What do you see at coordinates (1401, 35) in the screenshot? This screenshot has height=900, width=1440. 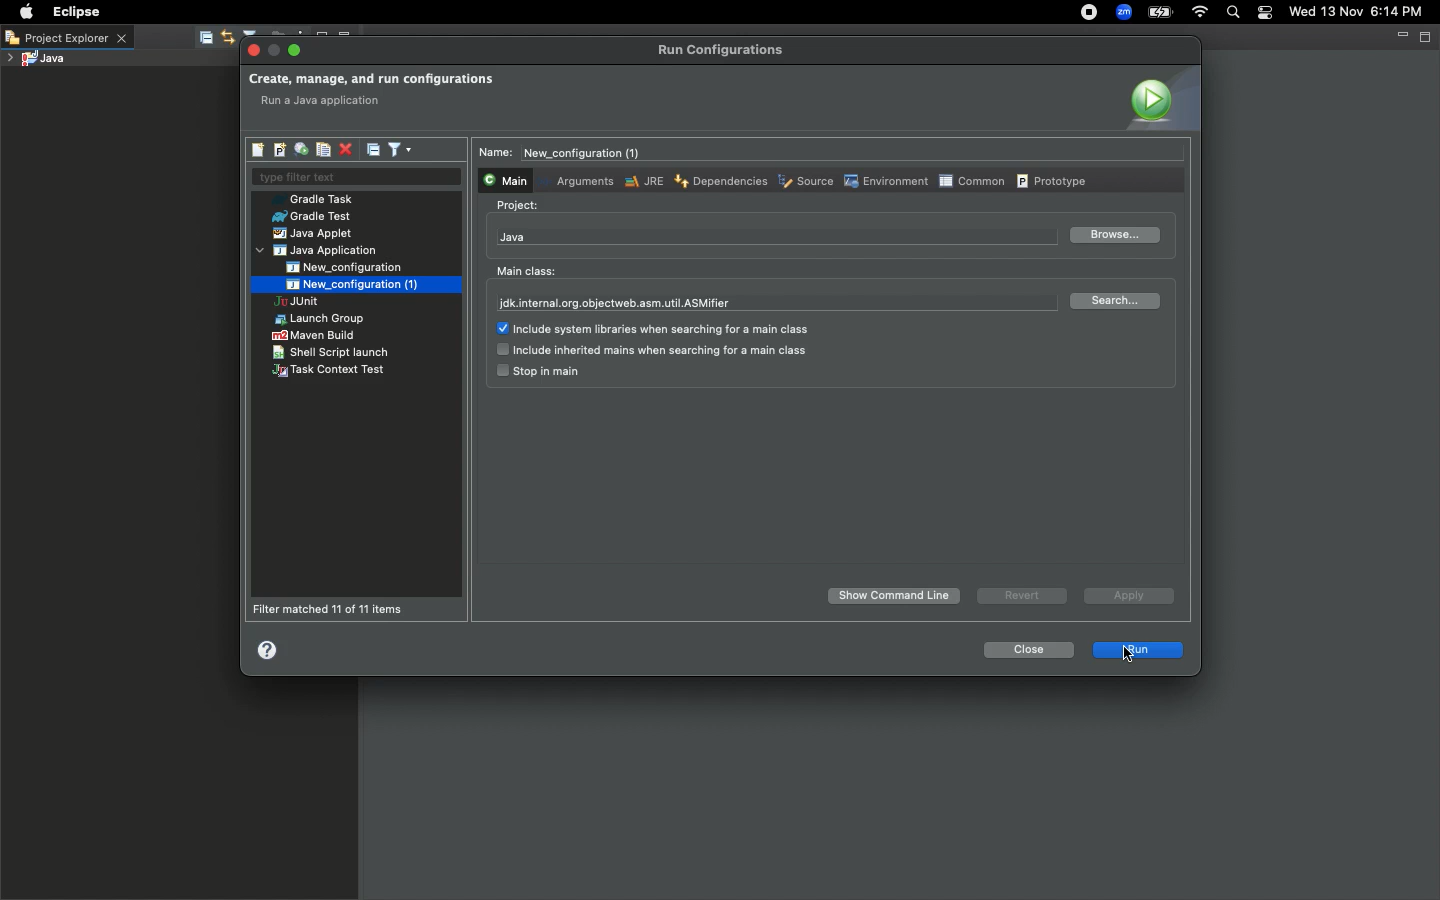 I see `Minimize` at bounding box center [1401, 35].